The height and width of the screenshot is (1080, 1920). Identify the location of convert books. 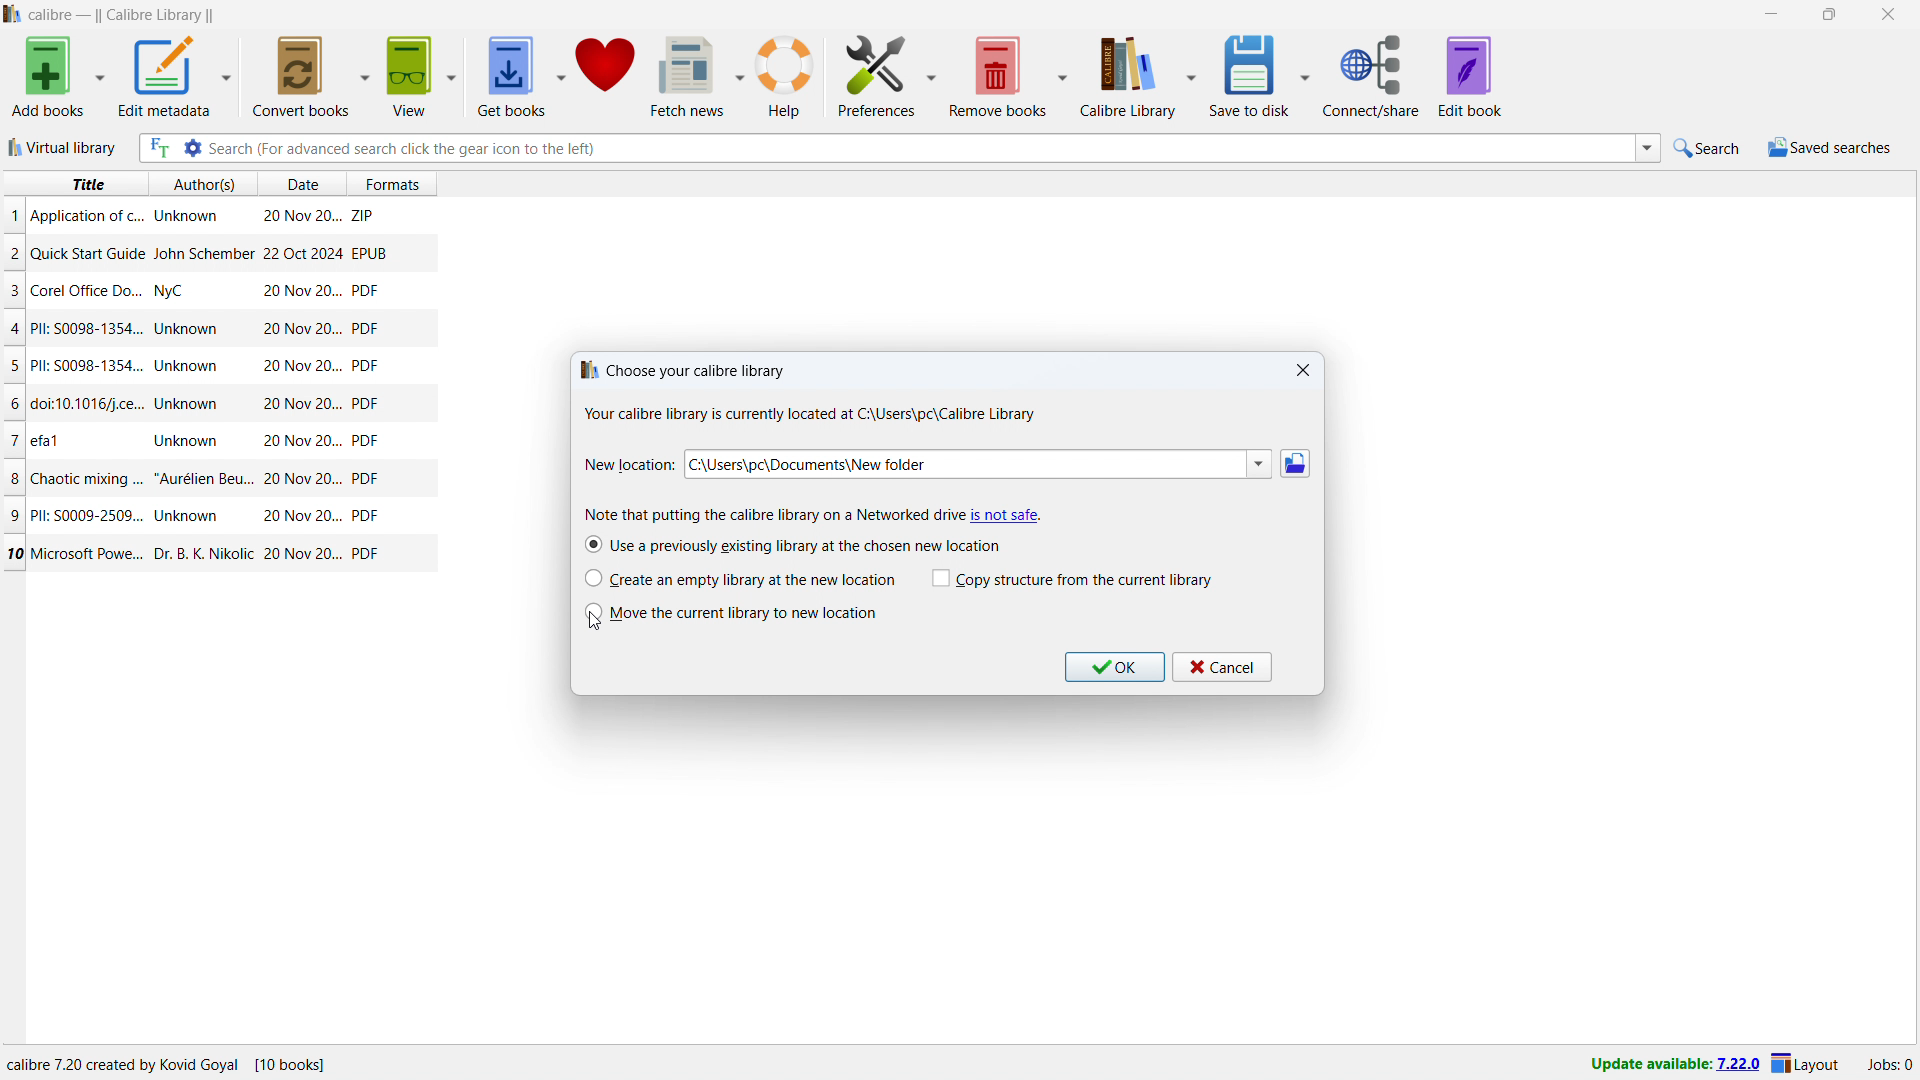
(302, 75).